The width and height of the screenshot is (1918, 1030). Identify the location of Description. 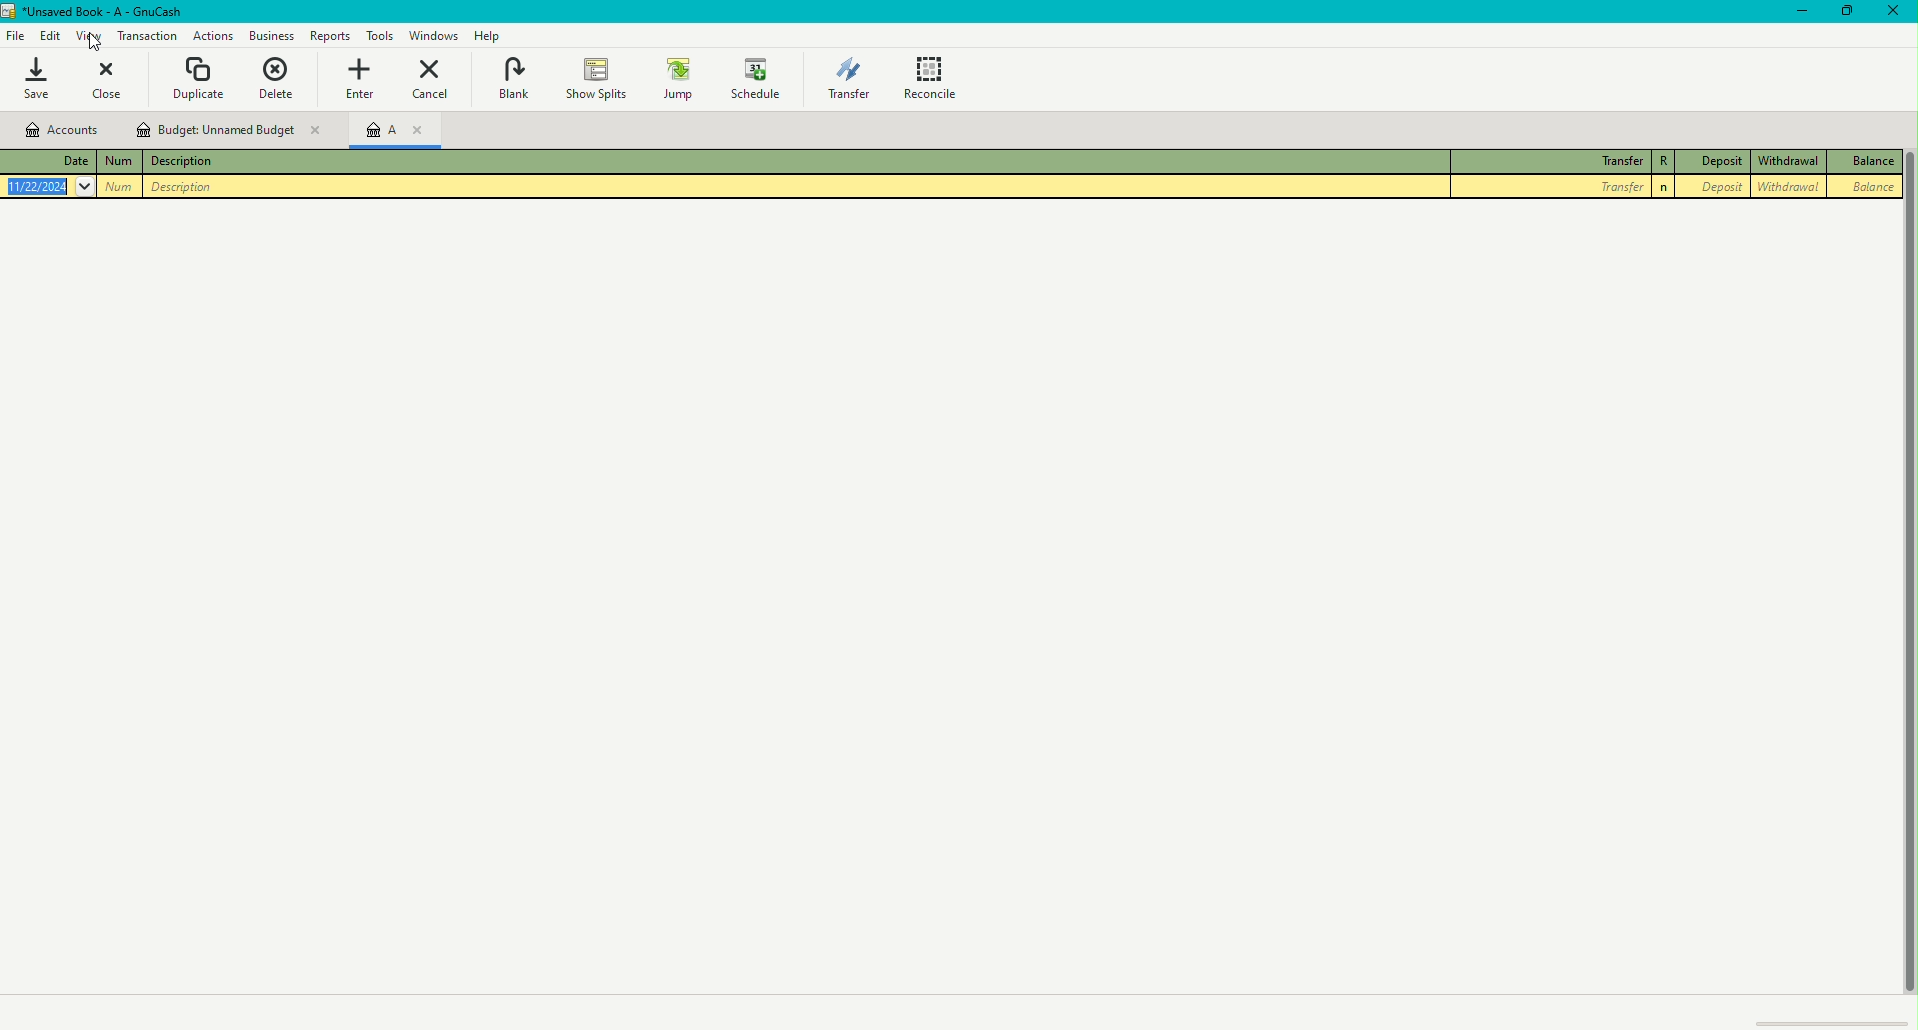
(180, 188).